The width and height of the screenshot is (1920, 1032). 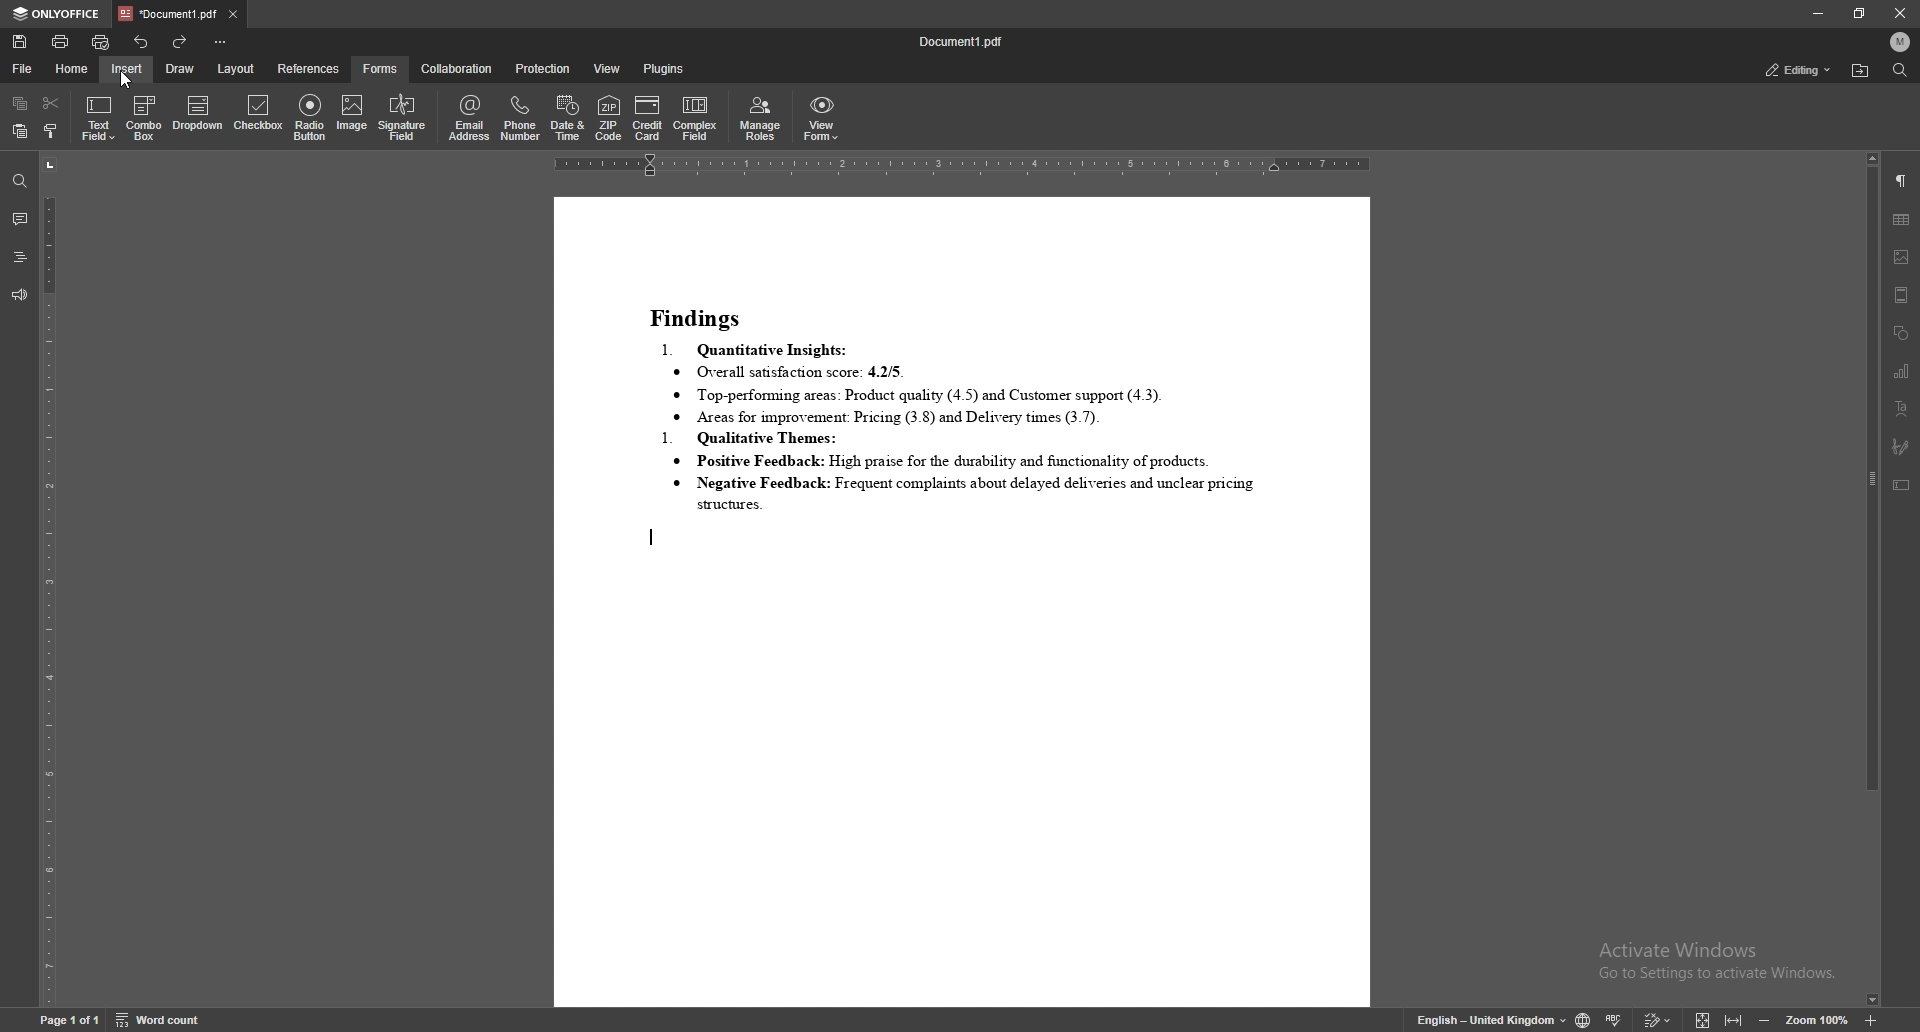 I want to click on zoom out, so click(x=1764, y=1020).